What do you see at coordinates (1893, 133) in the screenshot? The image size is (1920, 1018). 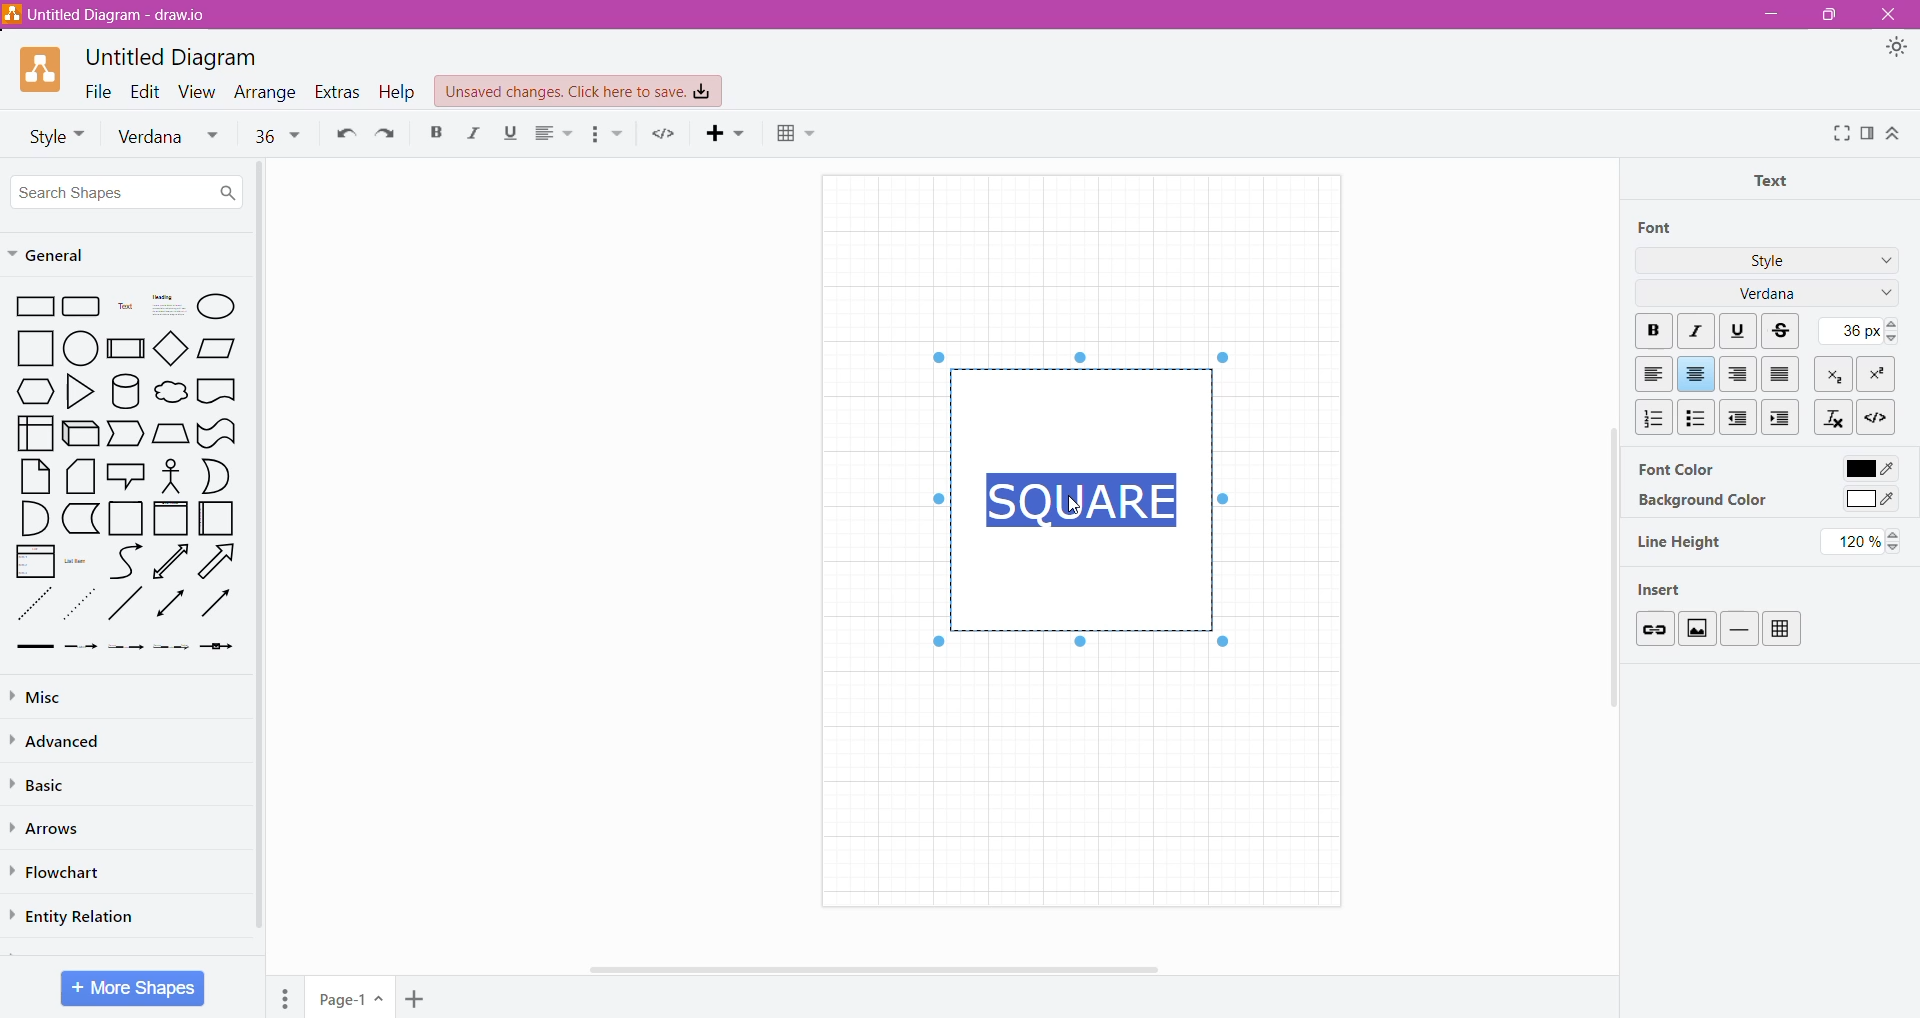 I see `Expand/Collapse` at bounding box center [1893, 133].